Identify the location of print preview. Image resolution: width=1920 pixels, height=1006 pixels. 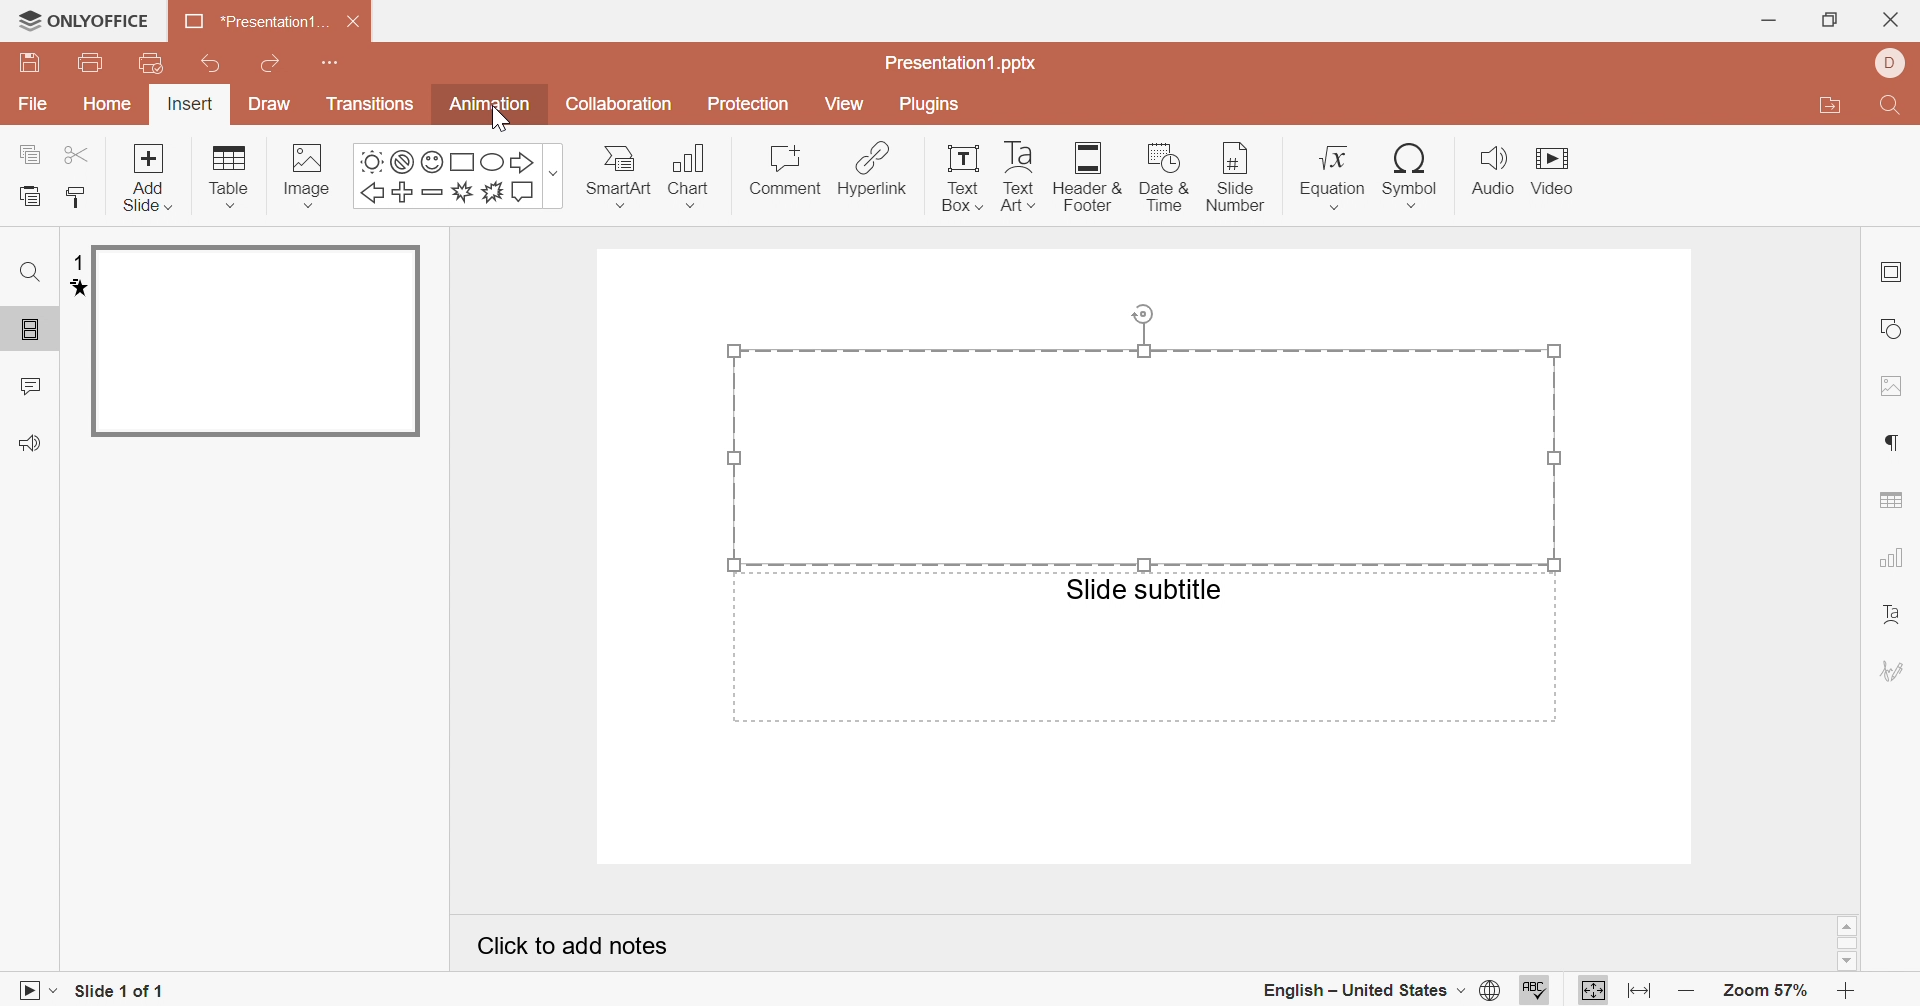
(154, 63).